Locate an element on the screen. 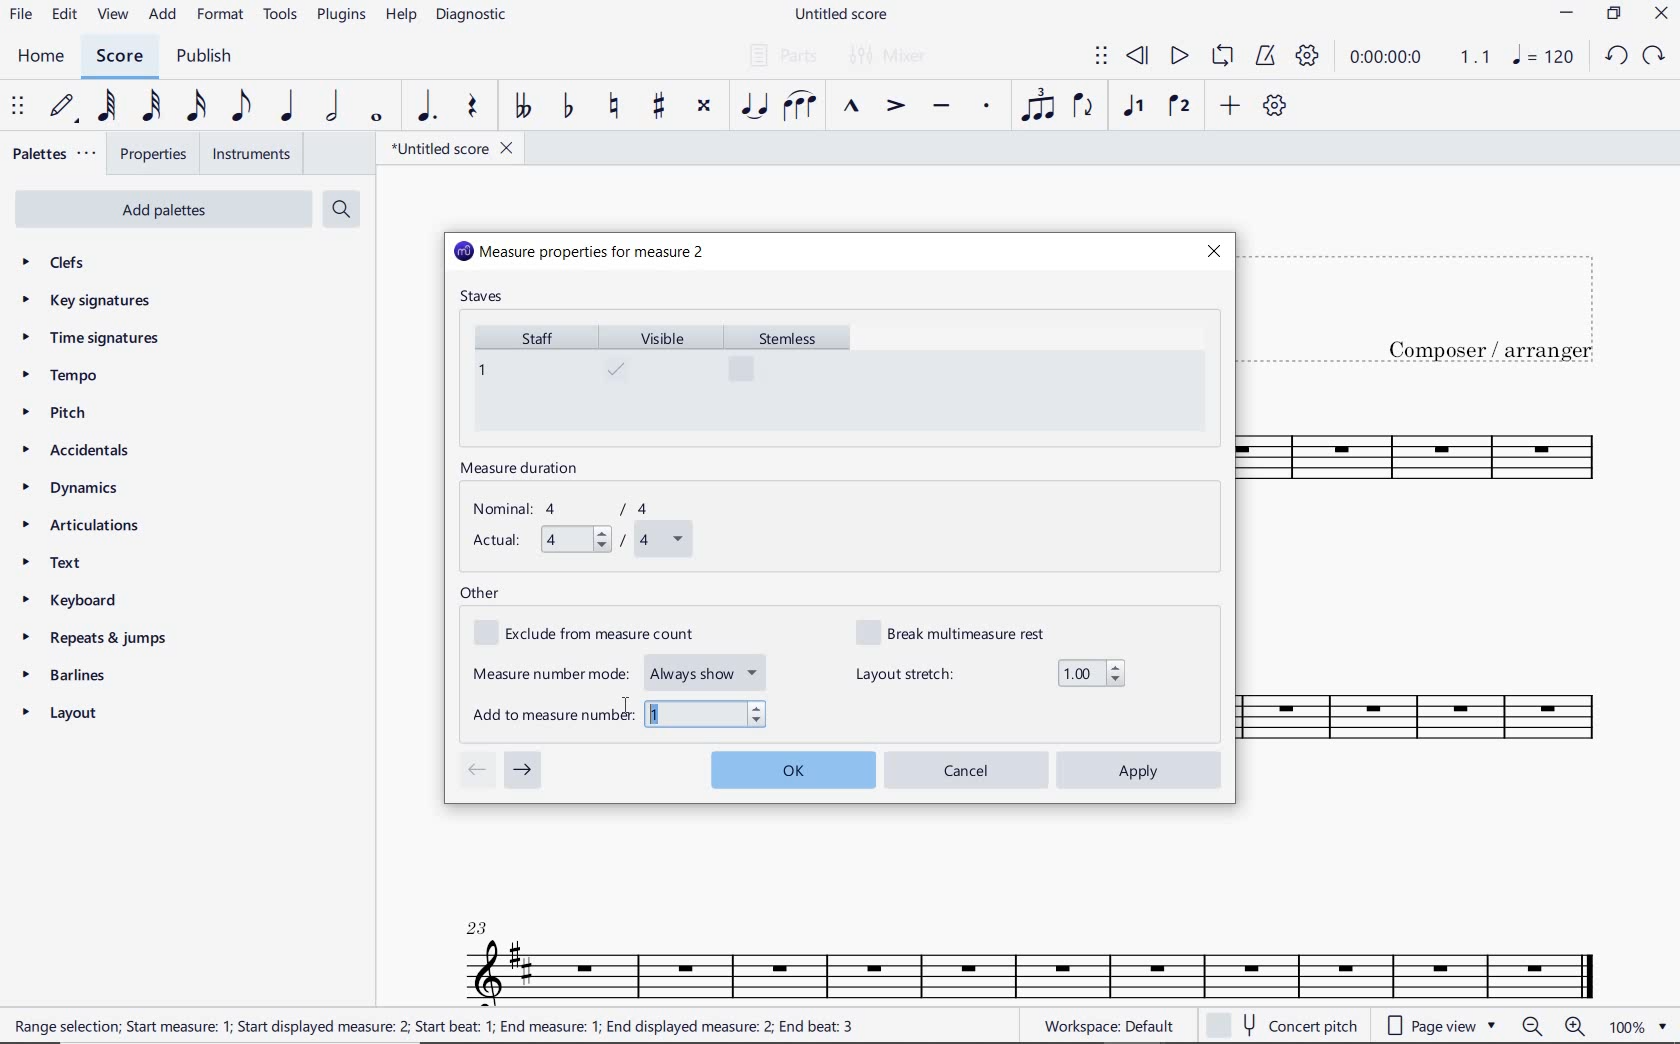  TEMPO is located at coordinates (59, 377).